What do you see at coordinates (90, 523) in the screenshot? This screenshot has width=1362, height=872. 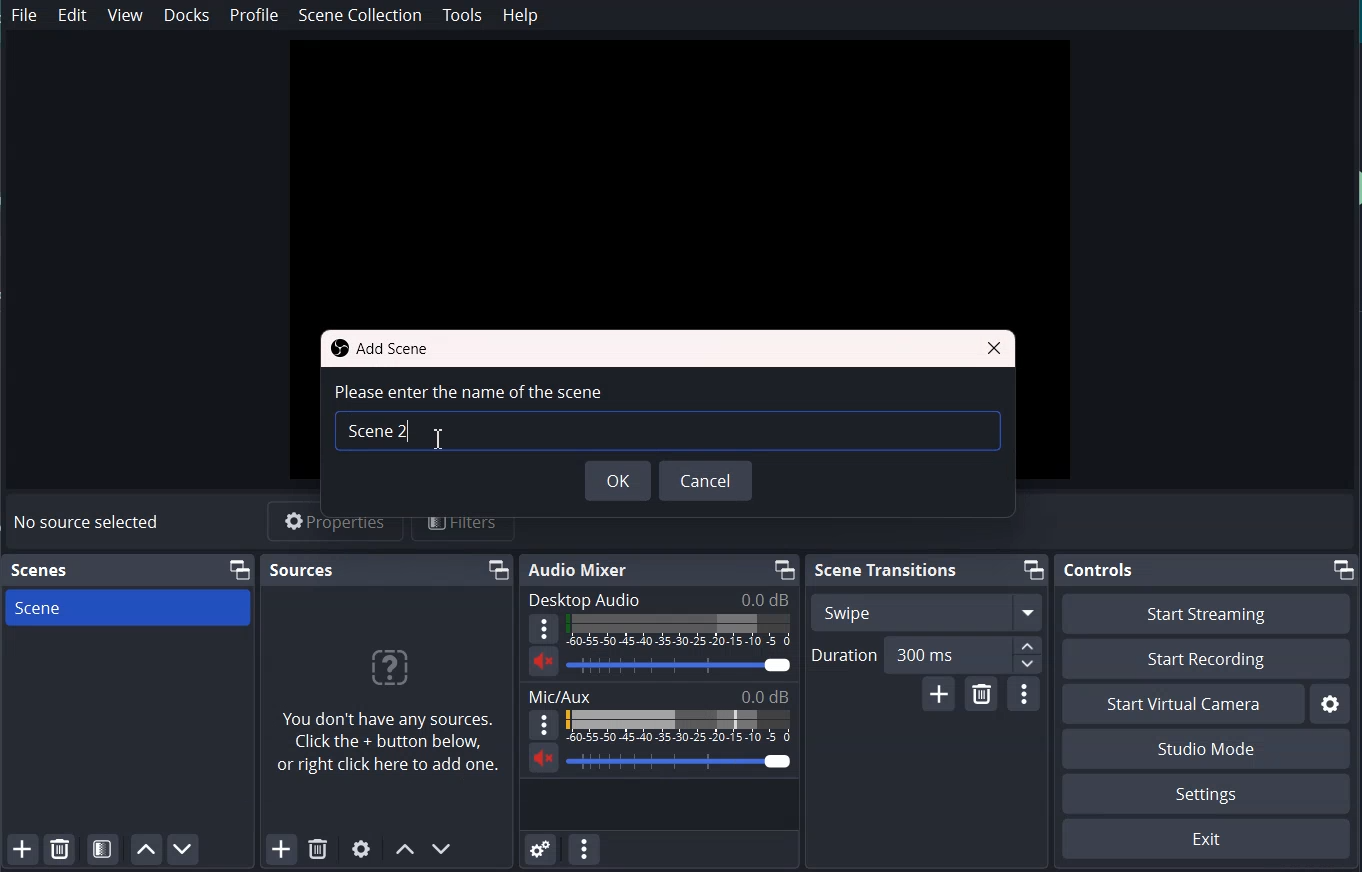 I see `Text` at bounding box center [90, 523].